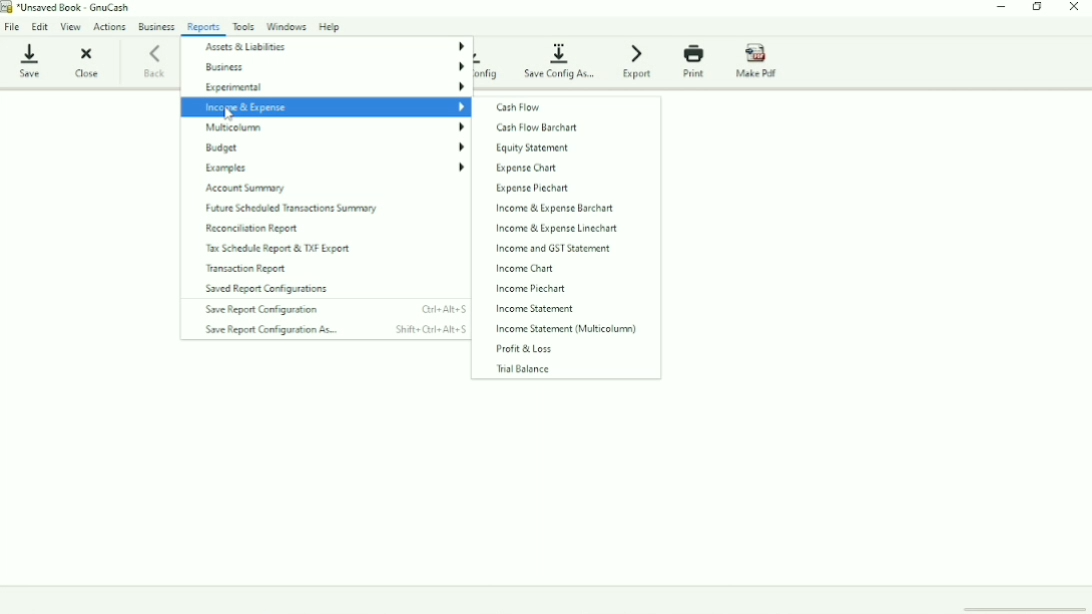 This screenshot has height=614, width=1092. What do you see at coordinates (72, 27) in the screenshot?
I see `View` at bounding box center [72, 27].